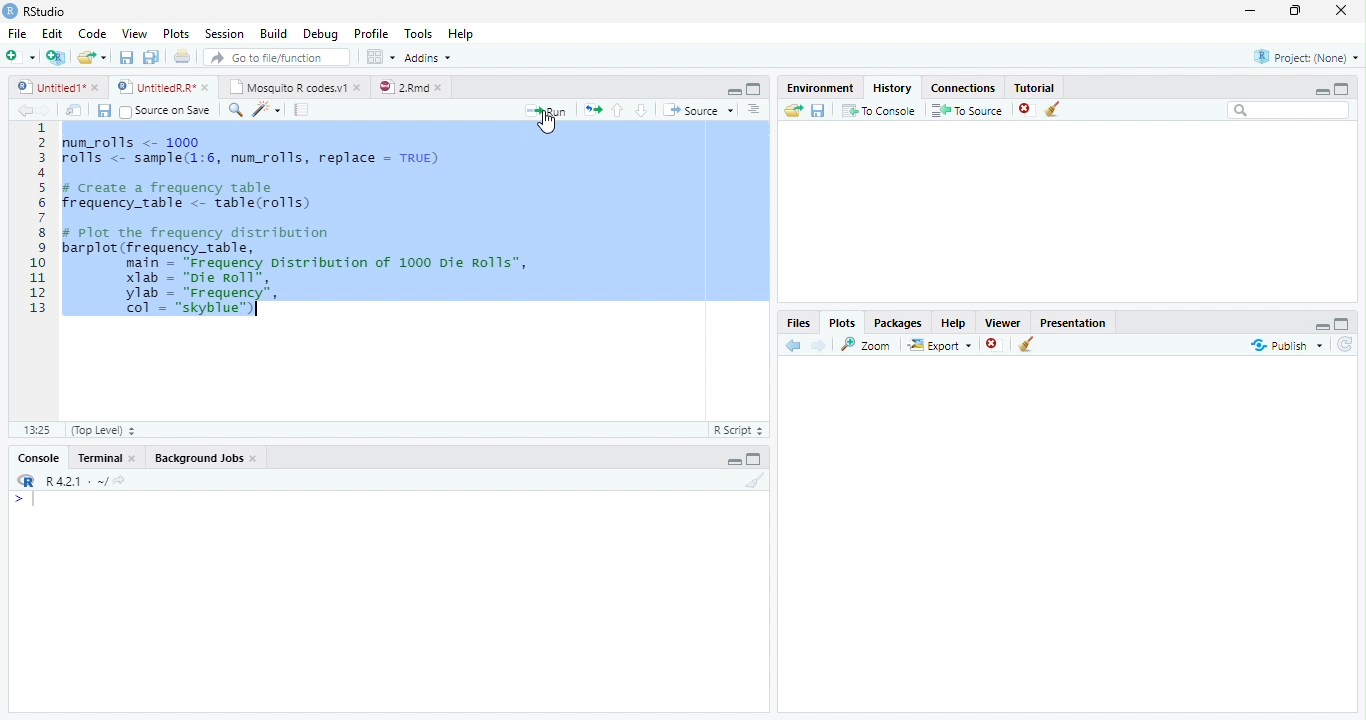 The image size is (1366, 720). I want to click on Open an existing file, so click(92, 57).